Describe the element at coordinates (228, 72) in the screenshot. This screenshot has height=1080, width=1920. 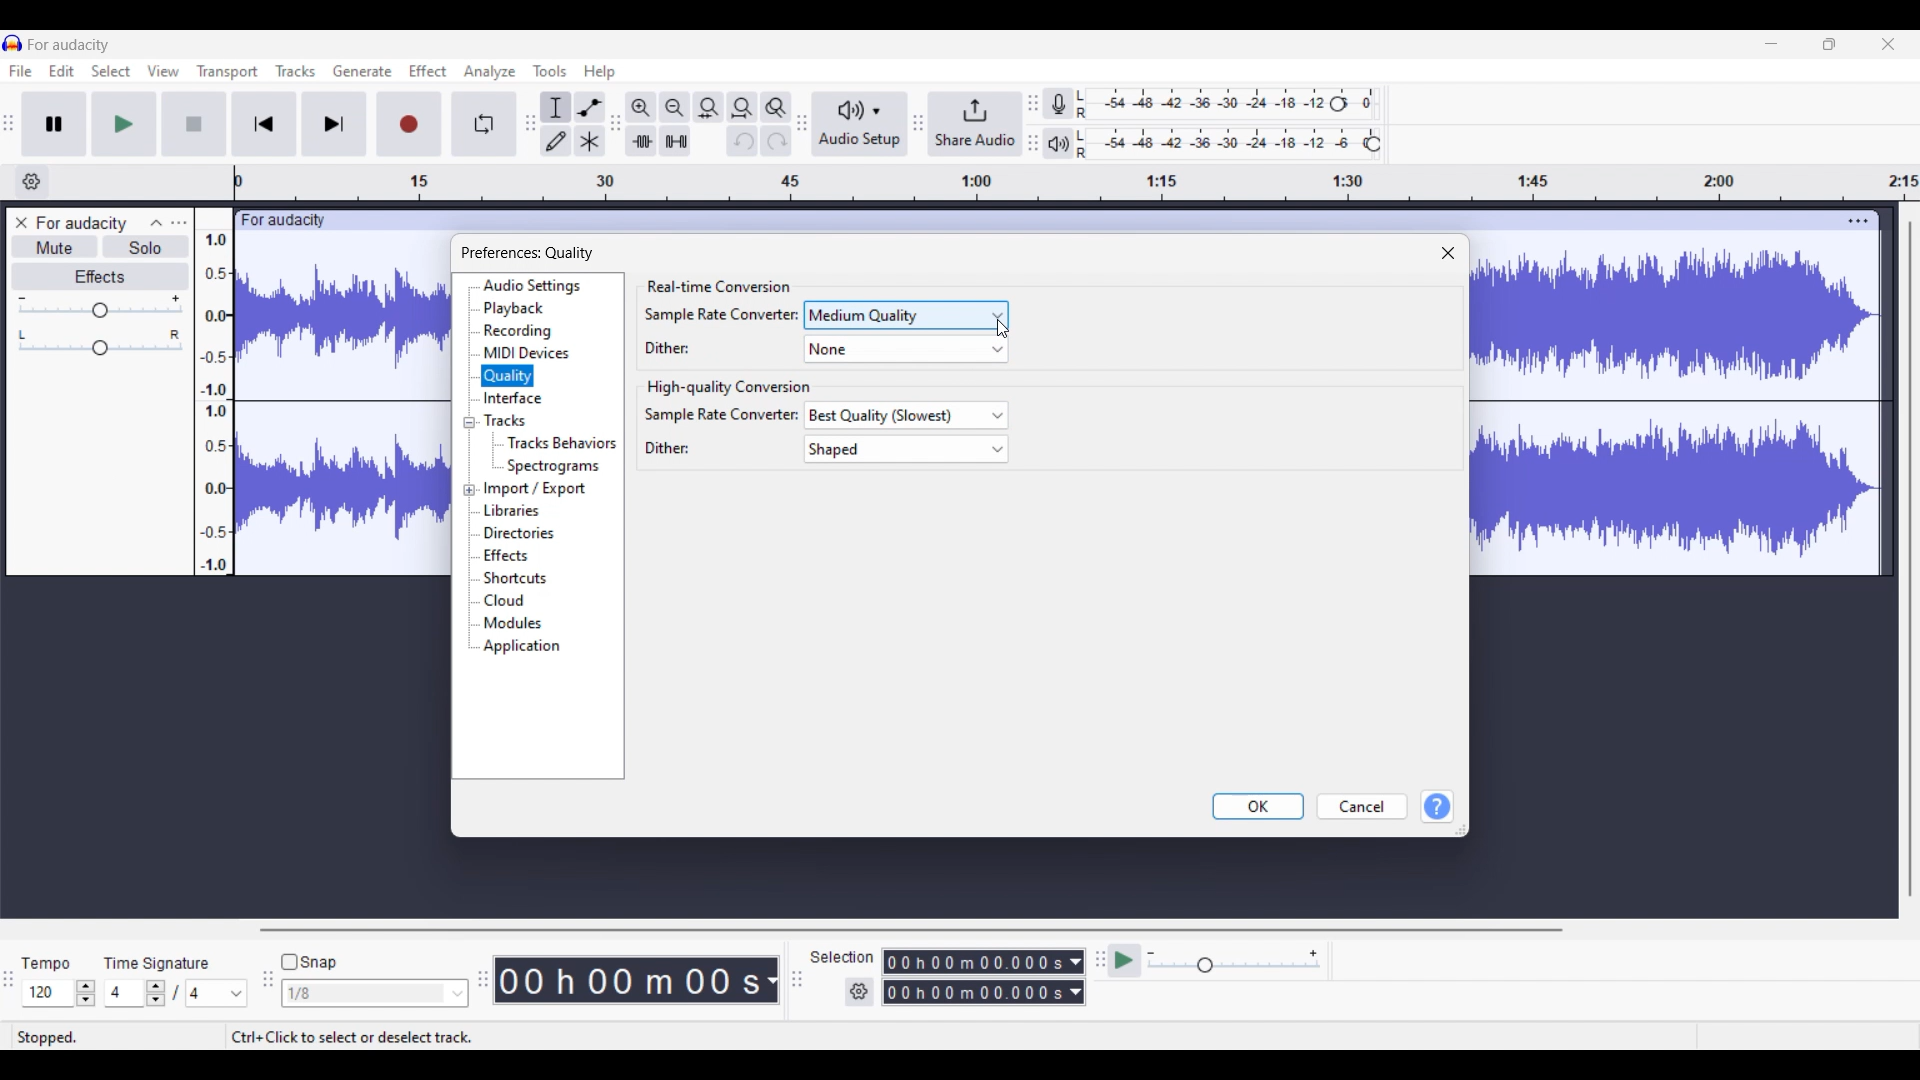
I see `Transport menu` at that location.